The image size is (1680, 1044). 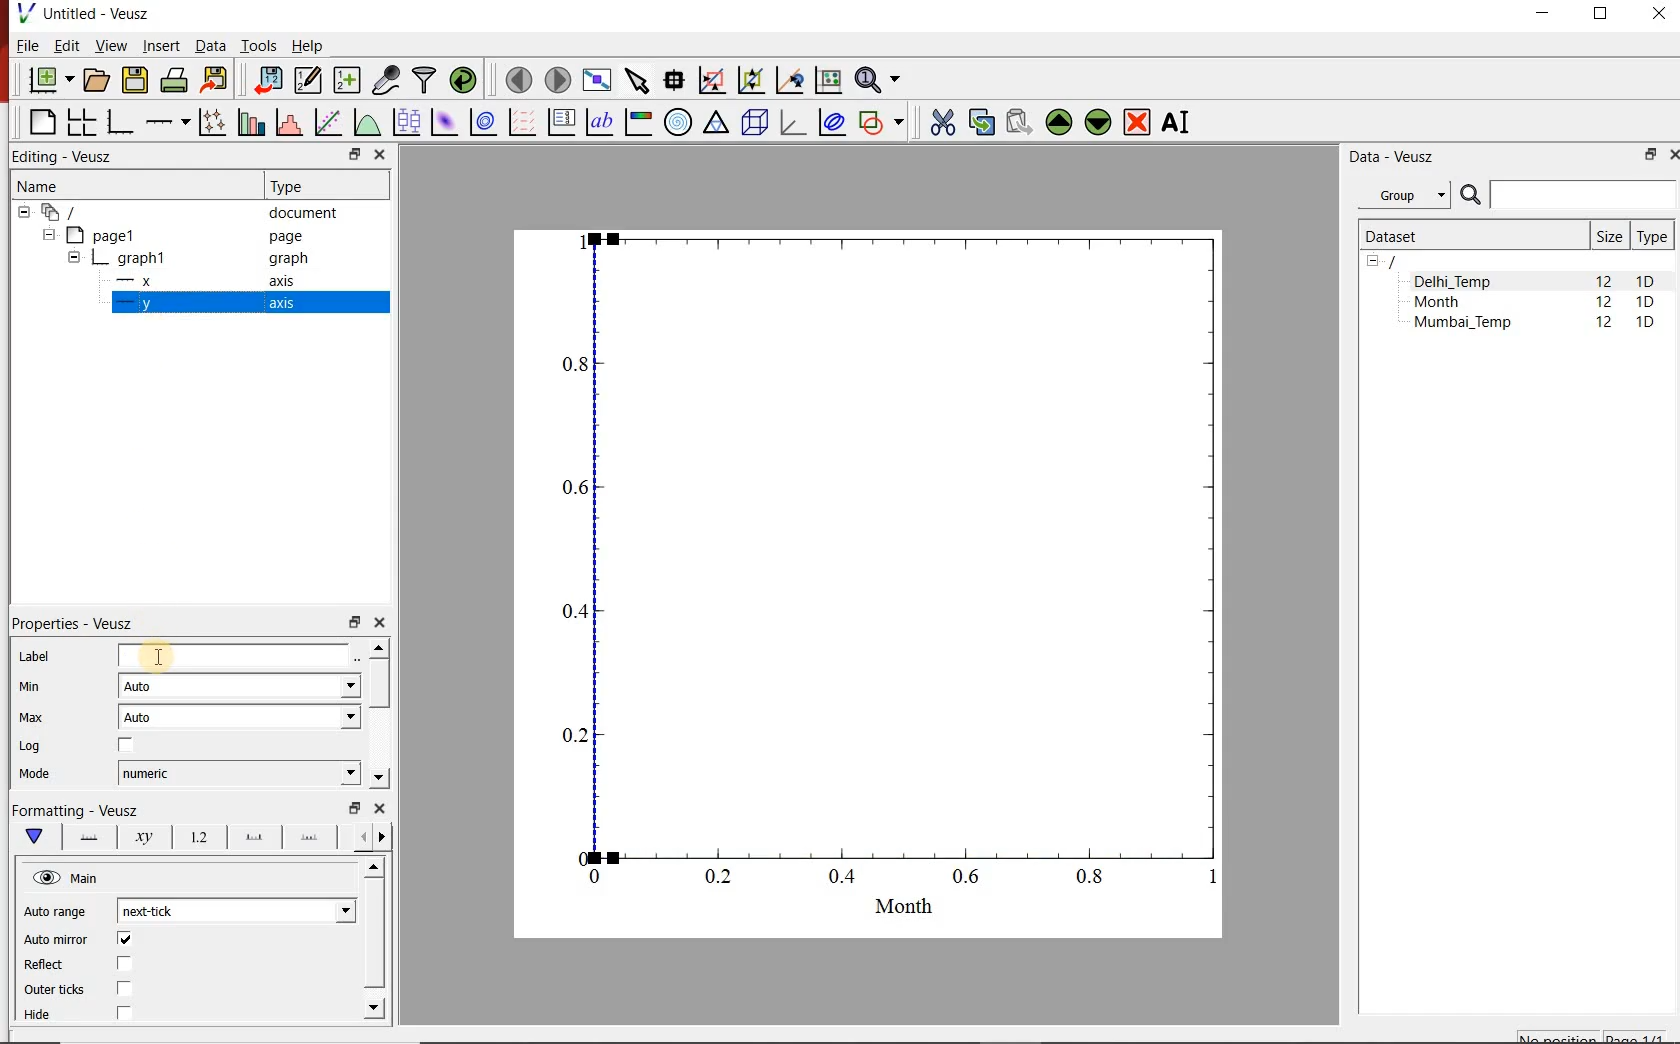 What do you see at coordinates (311, 837) in the screenshot?
I see `Minor ticks` at bounding box center [311, 837].